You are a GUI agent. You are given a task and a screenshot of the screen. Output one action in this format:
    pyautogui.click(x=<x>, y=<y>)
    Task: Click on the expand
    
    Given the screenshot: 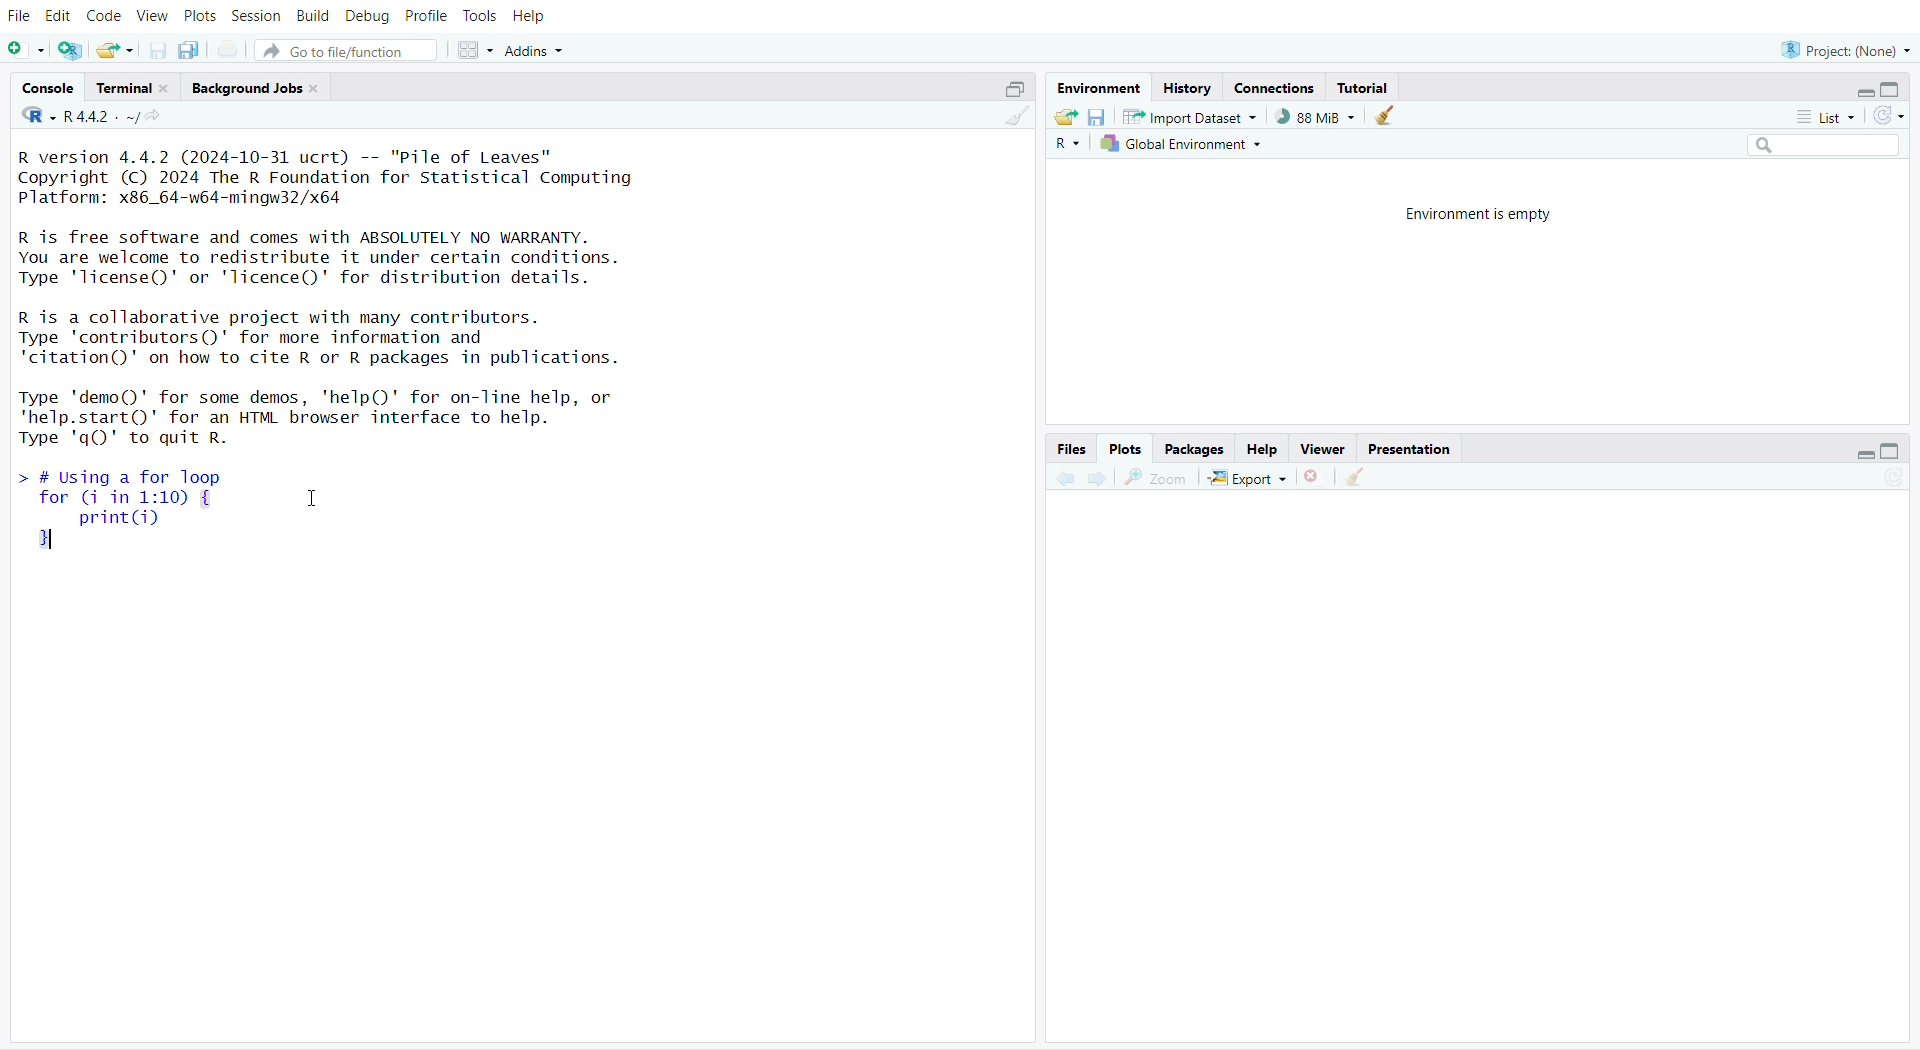 What is the action you would take?
    pyautogui.click(x=1862, y=455)
    